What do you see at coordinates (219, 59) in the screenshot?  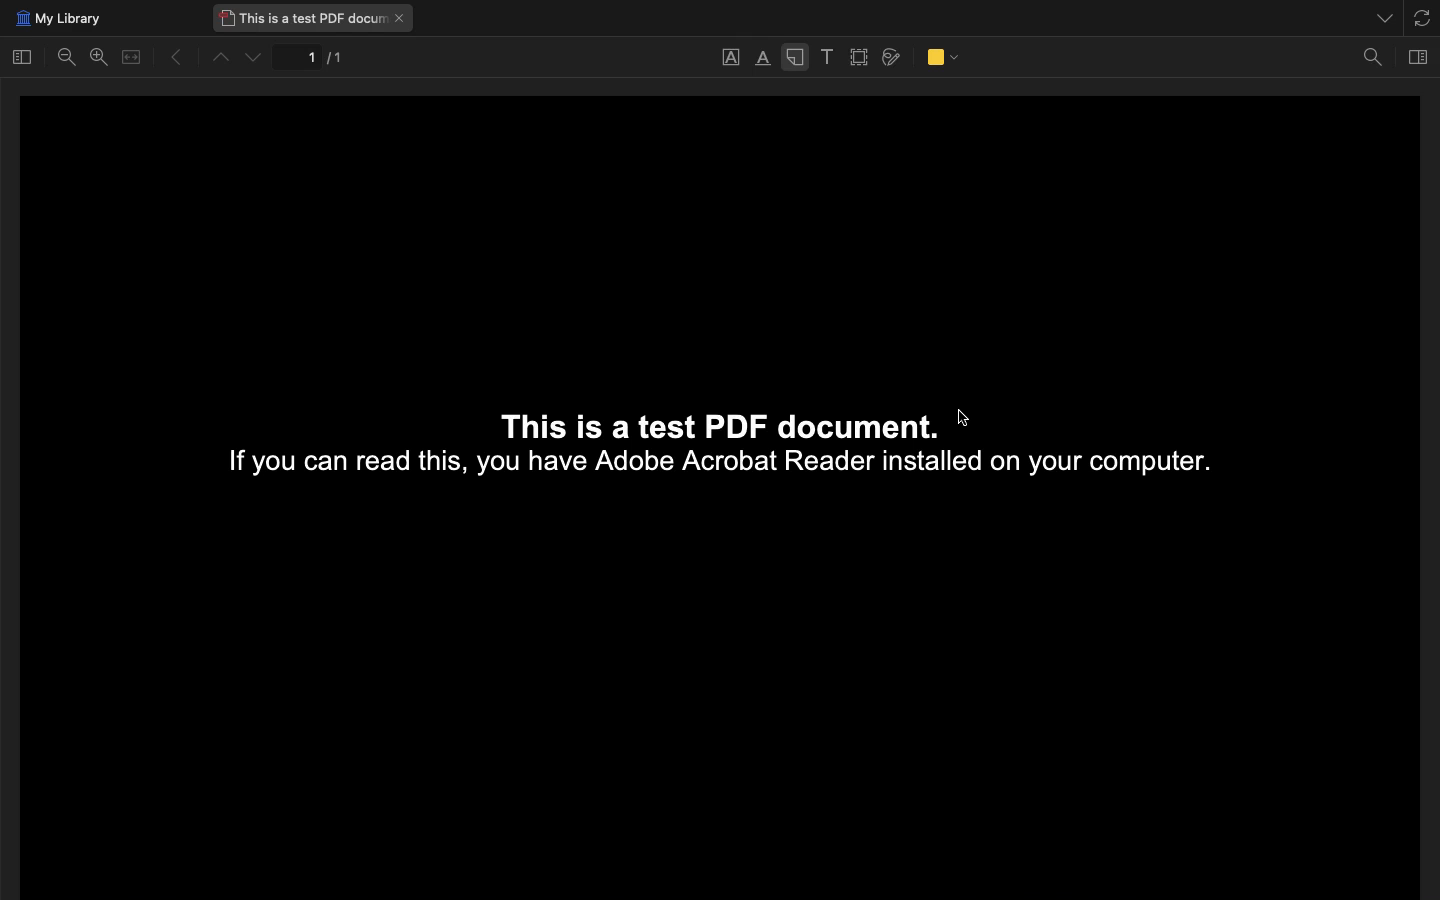 I see `Up` at bounding box center [219, 59].